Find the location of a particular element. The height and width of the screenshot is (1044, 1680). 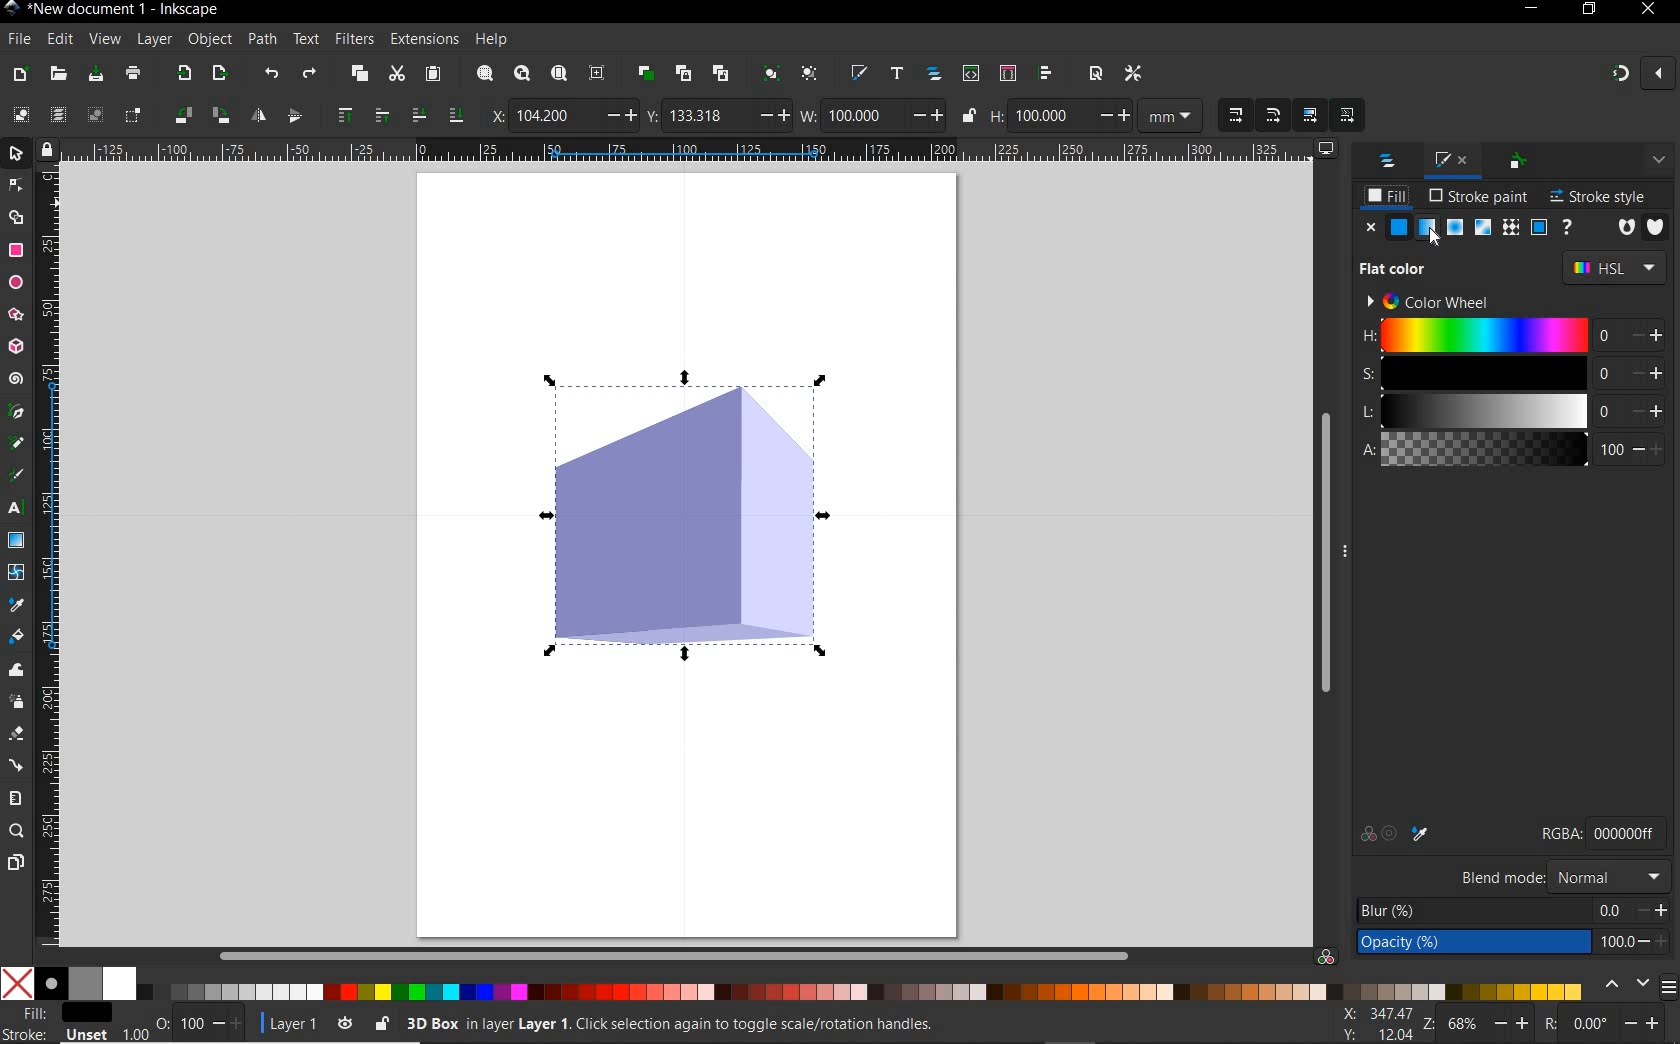

ZOOM is located at coordinates (1426, 1023).